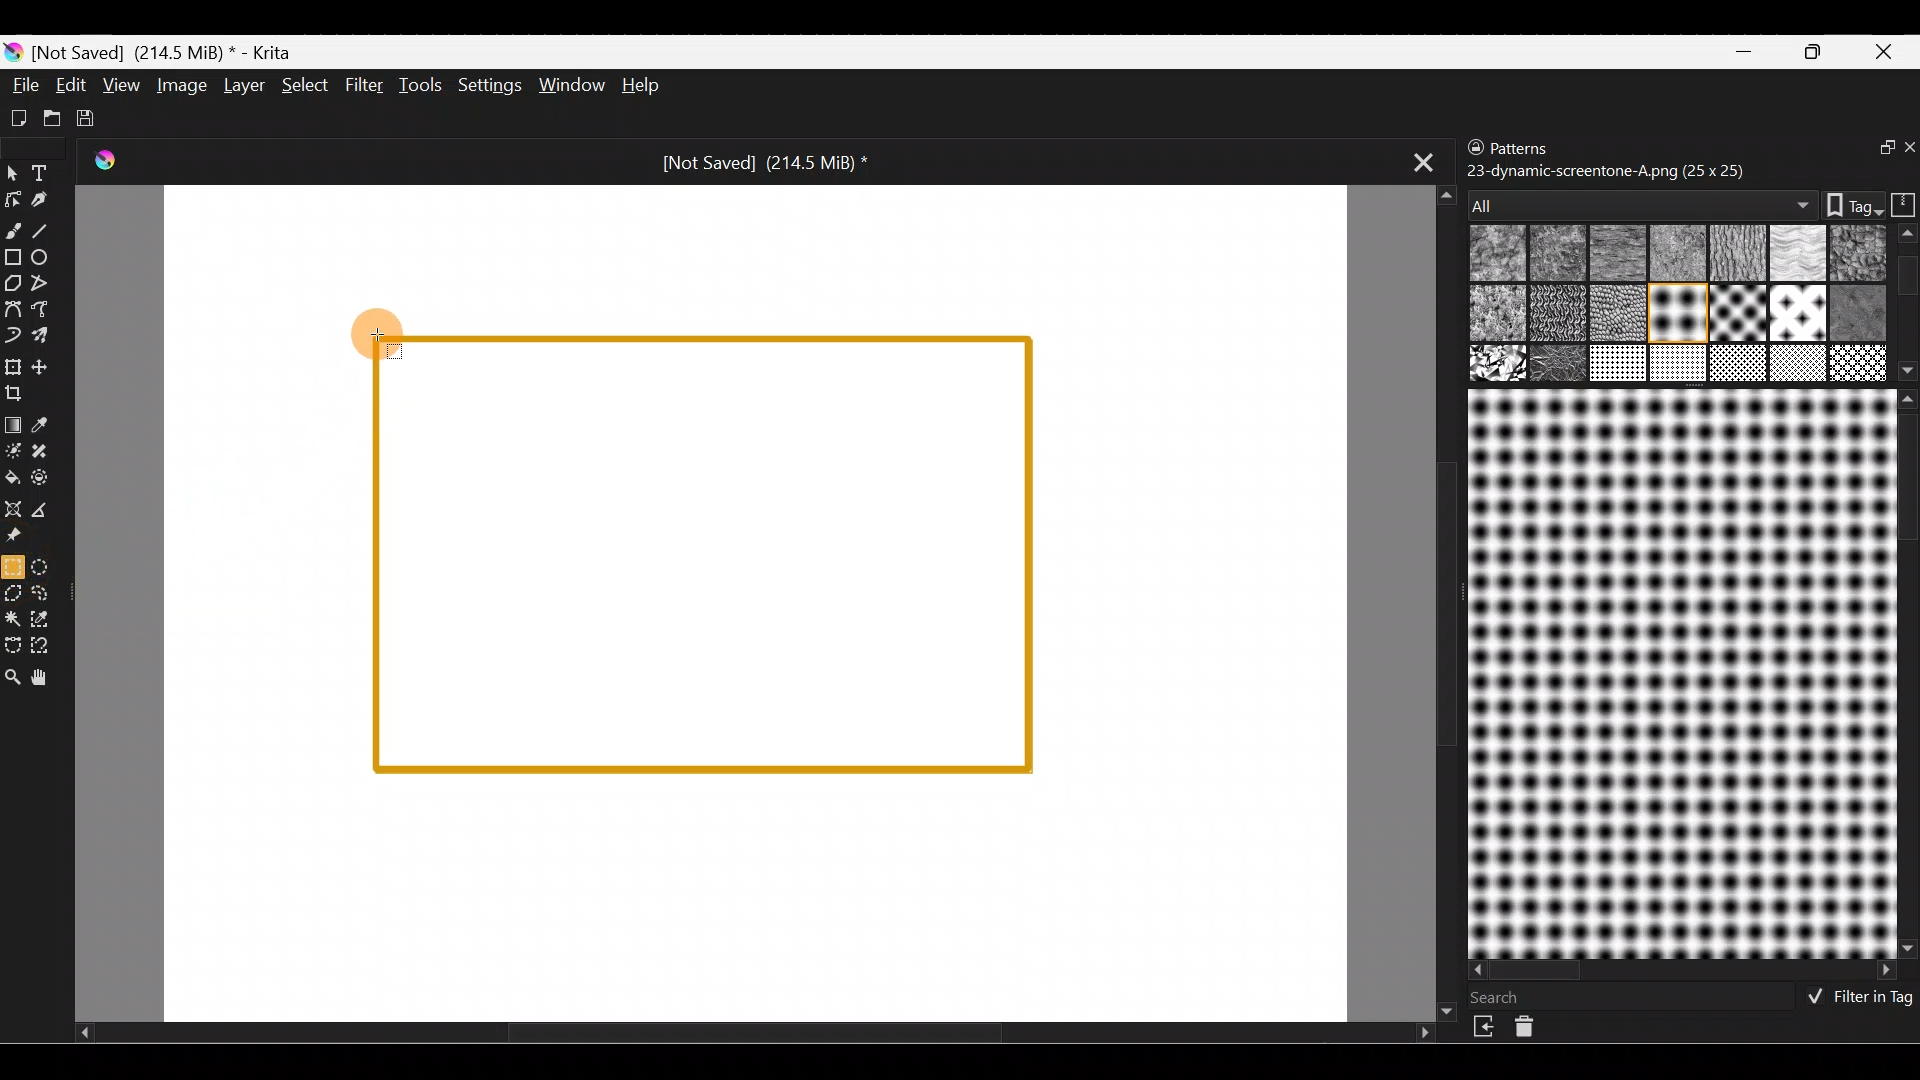 This screenshot has height=1080, width=1920. I want to click on Freehand selection tool, so click(47, 594).